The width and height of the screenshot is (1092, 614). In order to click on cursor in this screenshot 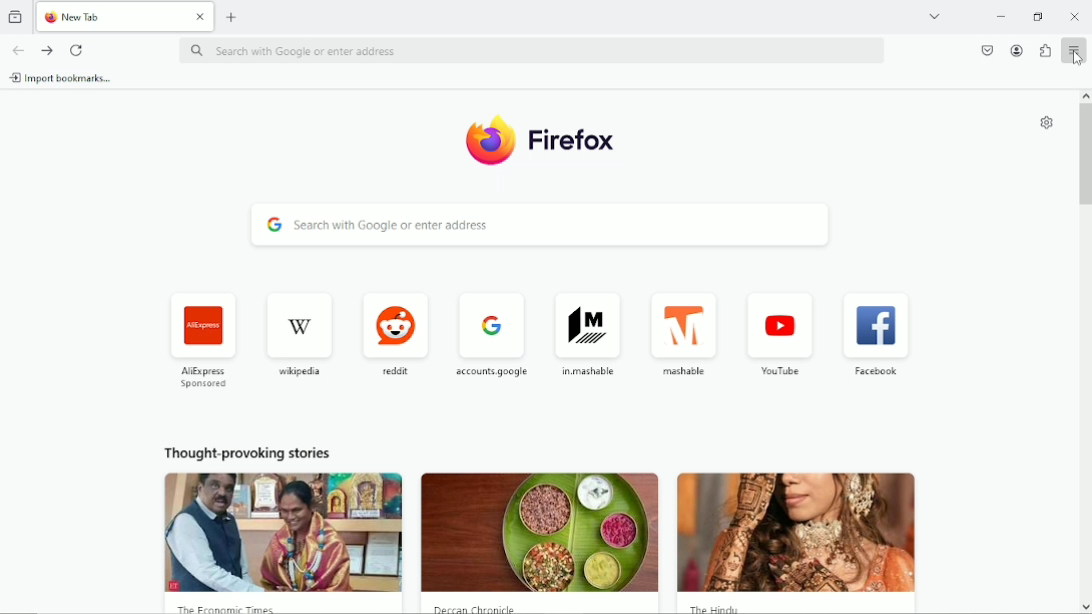, I will do `click(1076, 61)`.